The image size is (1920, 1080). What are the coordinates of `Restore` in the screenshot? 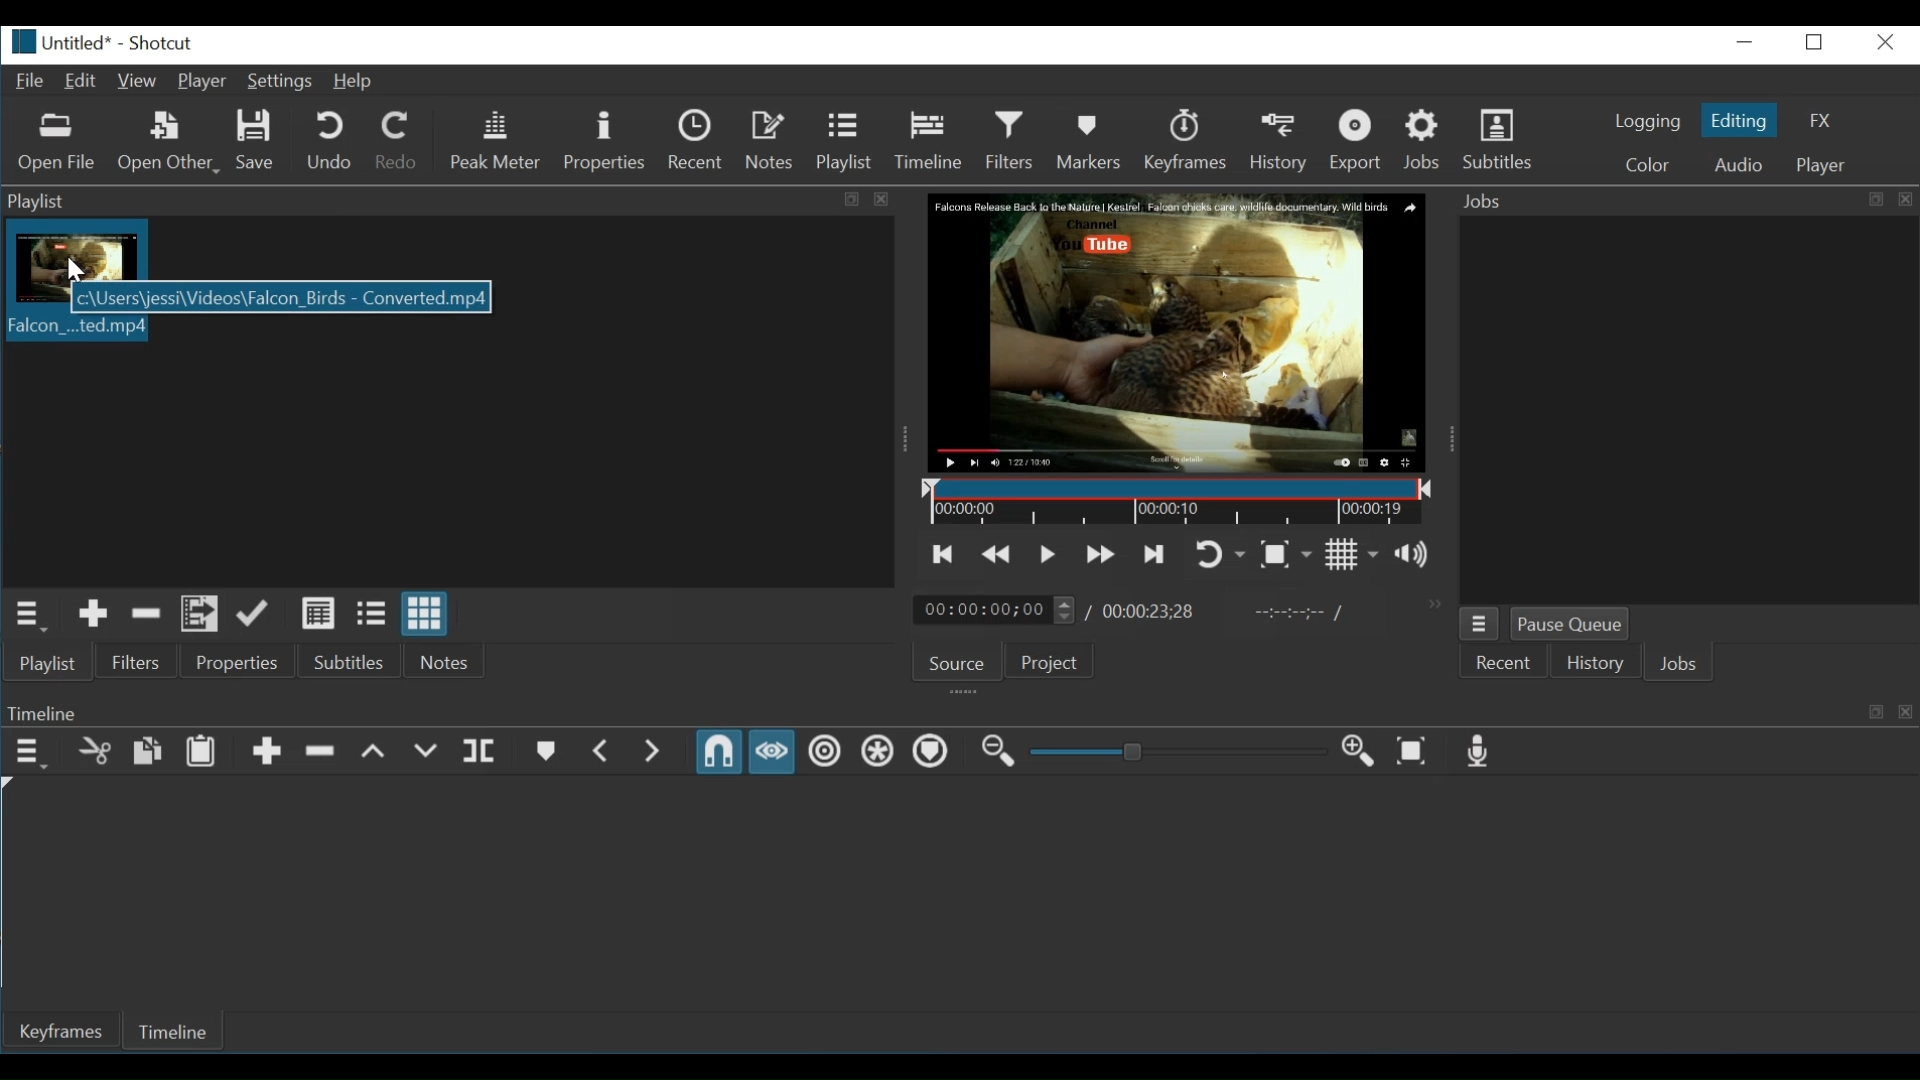 It's located at (1816, 42).